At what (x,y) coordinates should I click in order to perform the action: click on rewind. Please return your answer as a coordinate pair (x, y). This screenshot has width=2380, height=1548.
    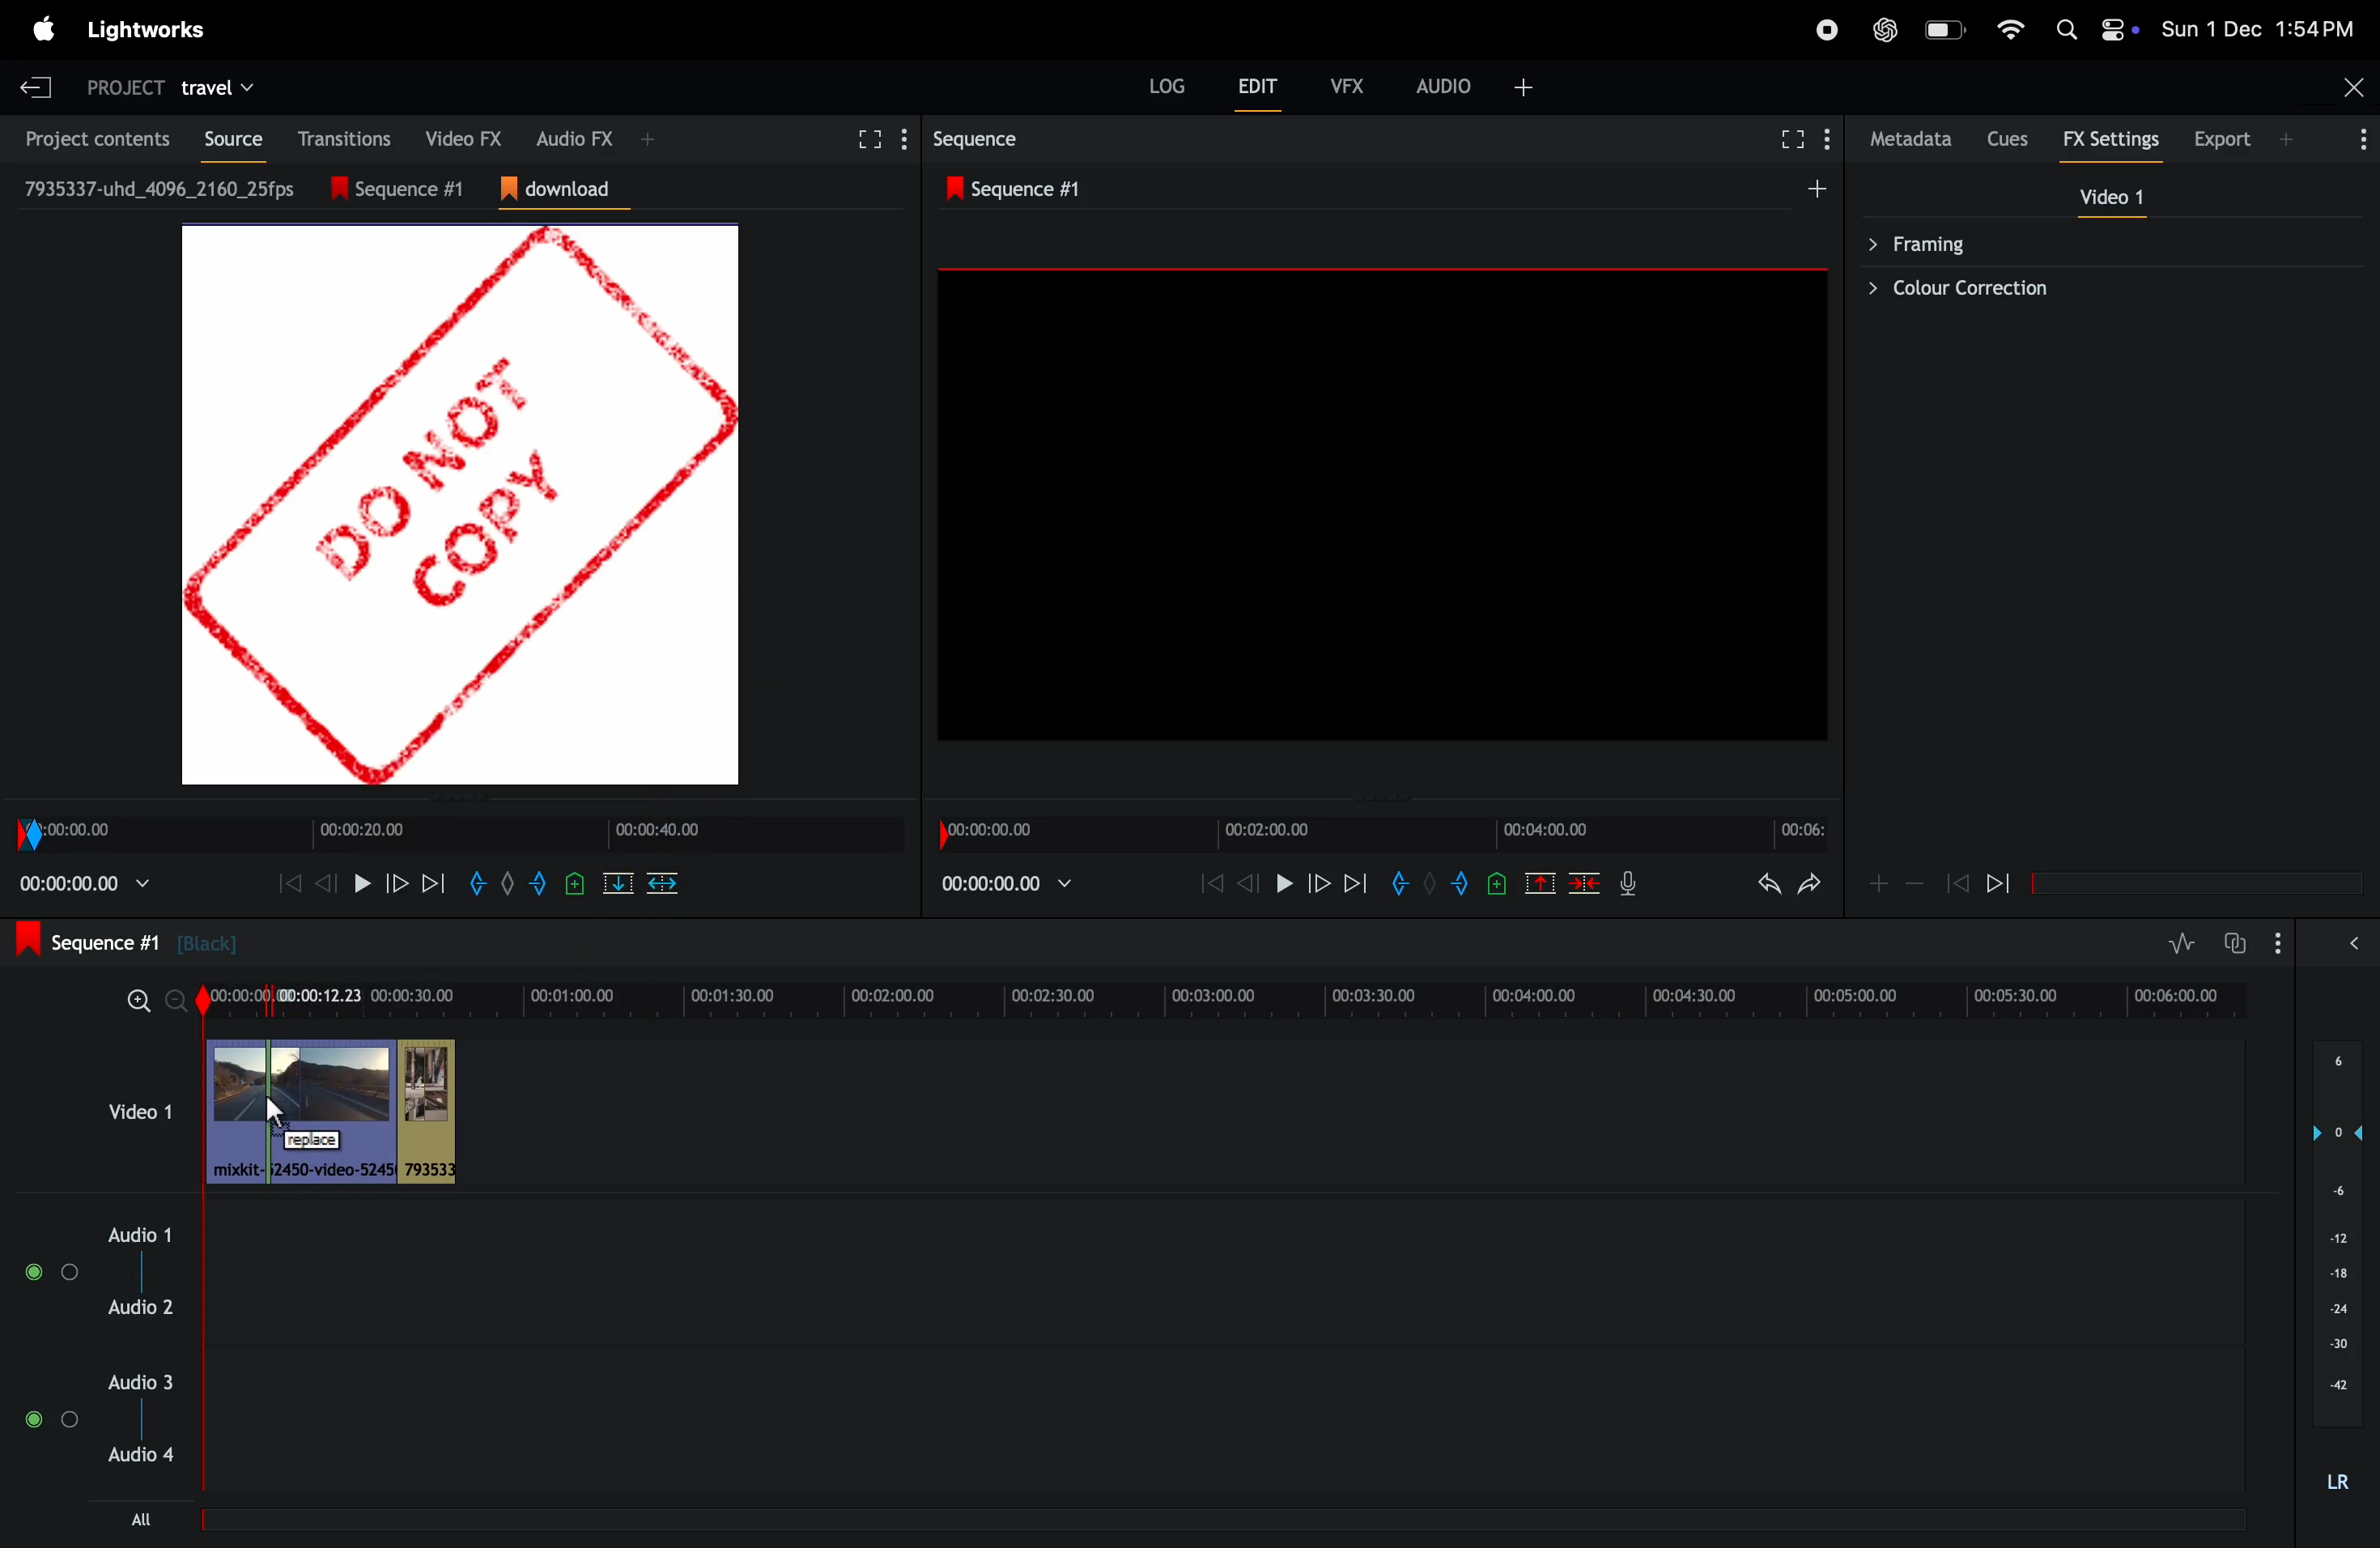
    Looking at the image, I should click on (1583, 882).